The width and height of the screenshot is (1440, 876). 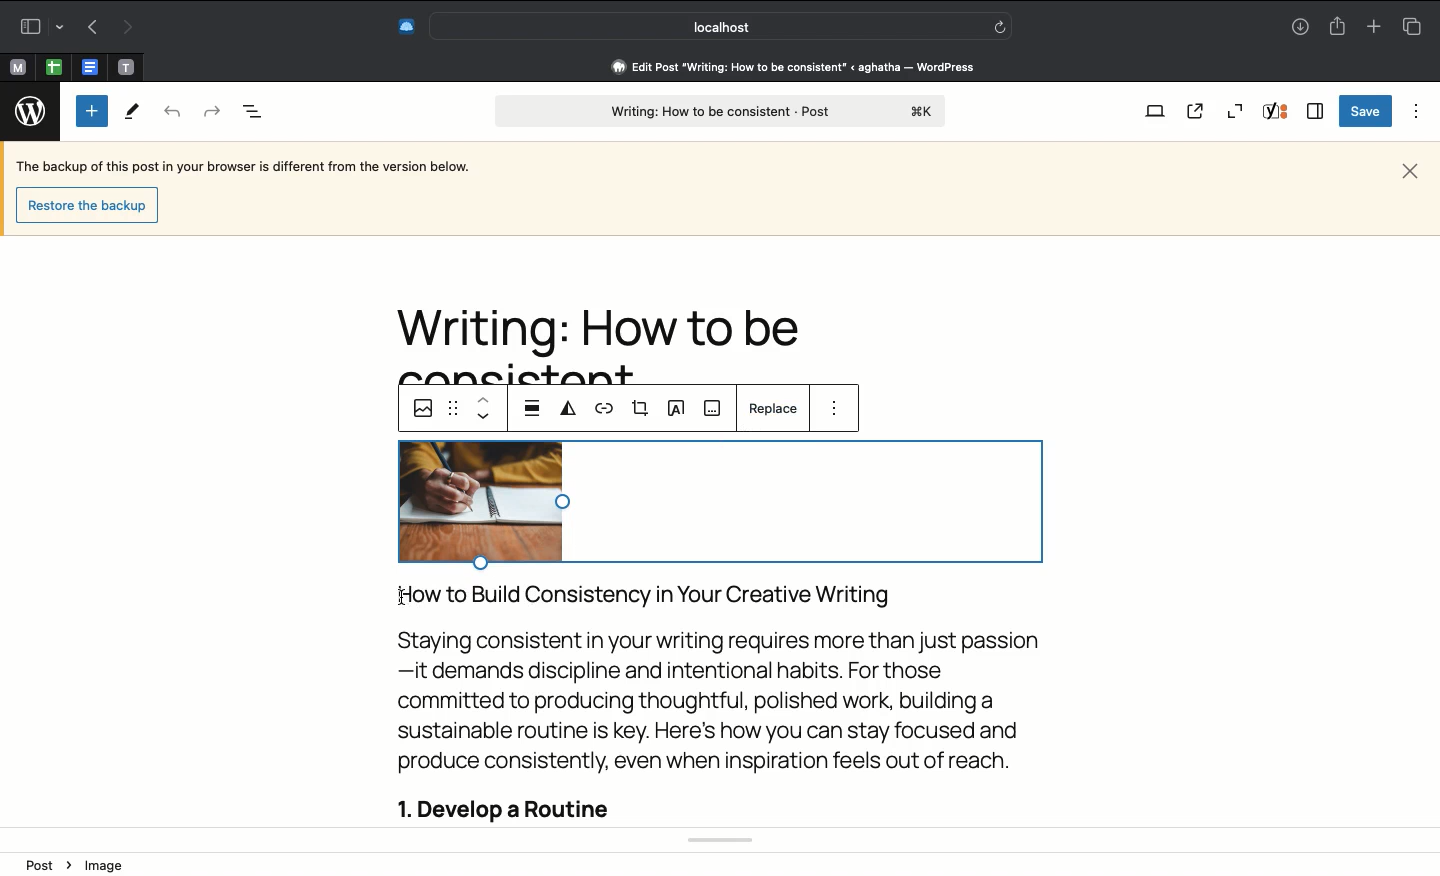 What do you see at coordinates (1195, 111) in the screenshot?
I see `View post` at bounding box center [1195, 111].